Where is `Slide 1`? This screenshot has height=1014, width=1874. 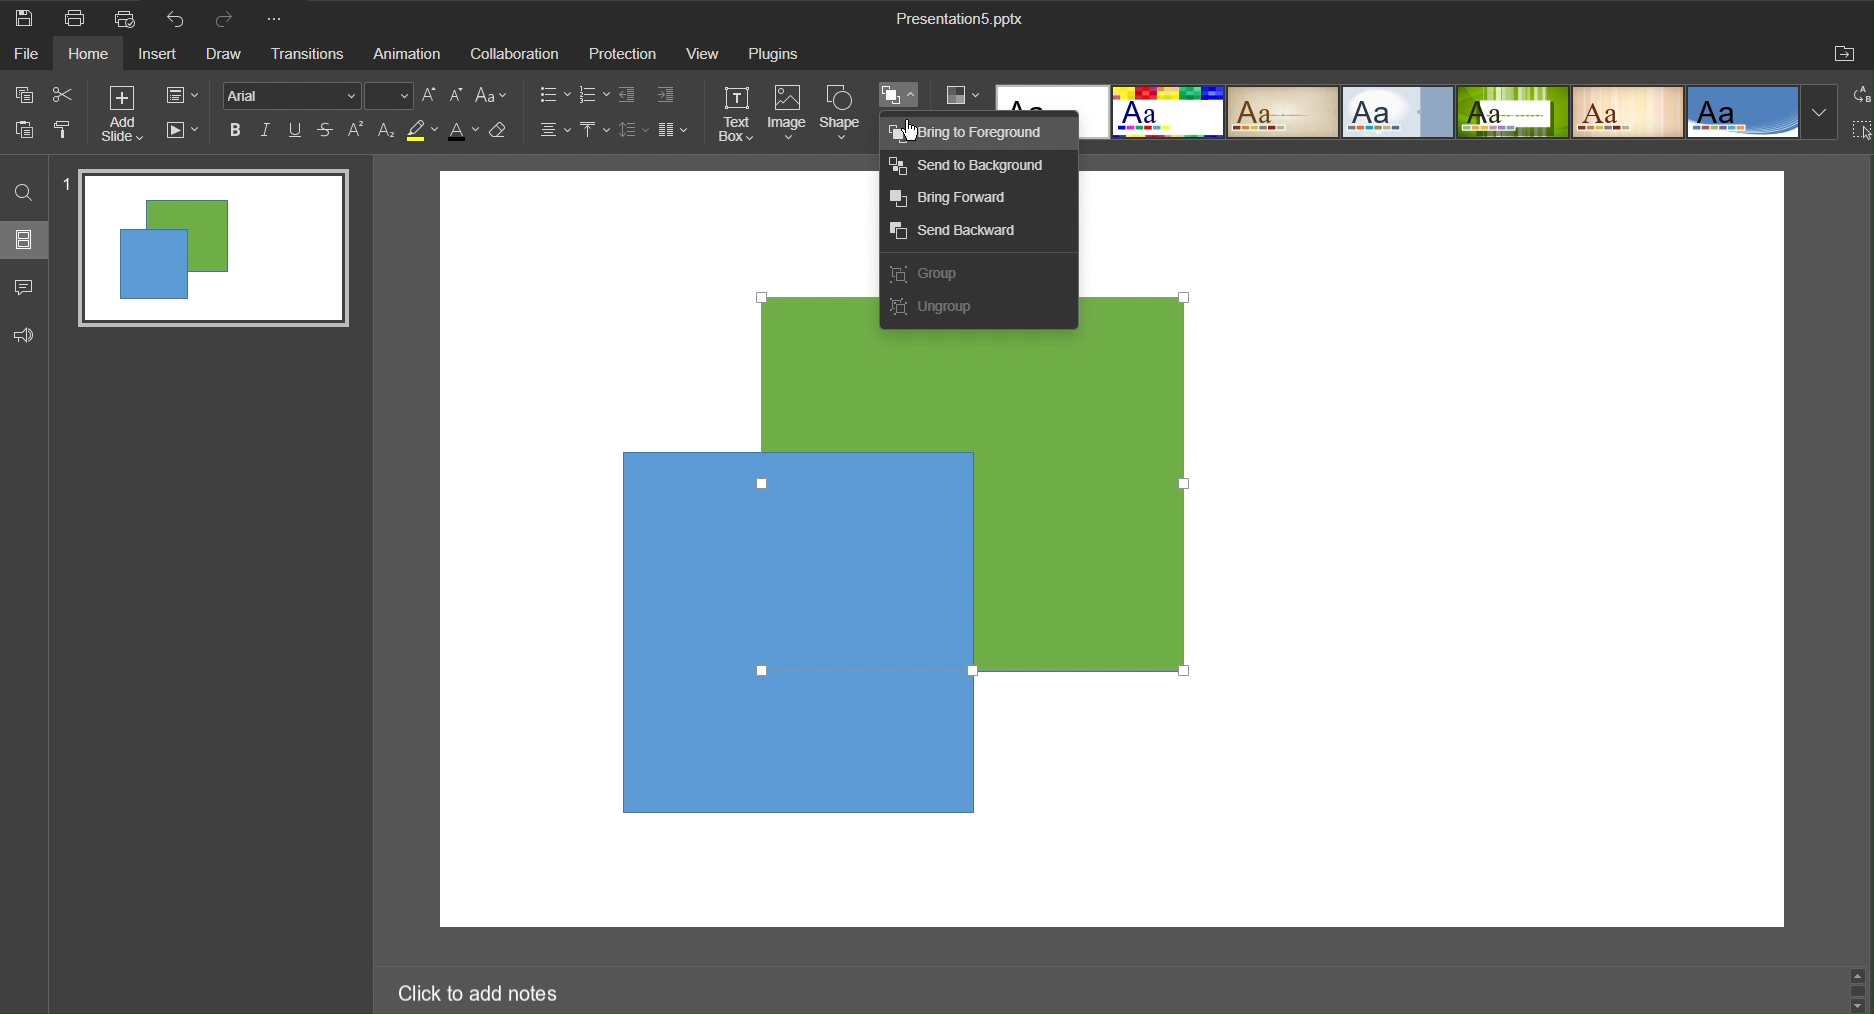
Slide 1 is located at coordinates (206, 247).